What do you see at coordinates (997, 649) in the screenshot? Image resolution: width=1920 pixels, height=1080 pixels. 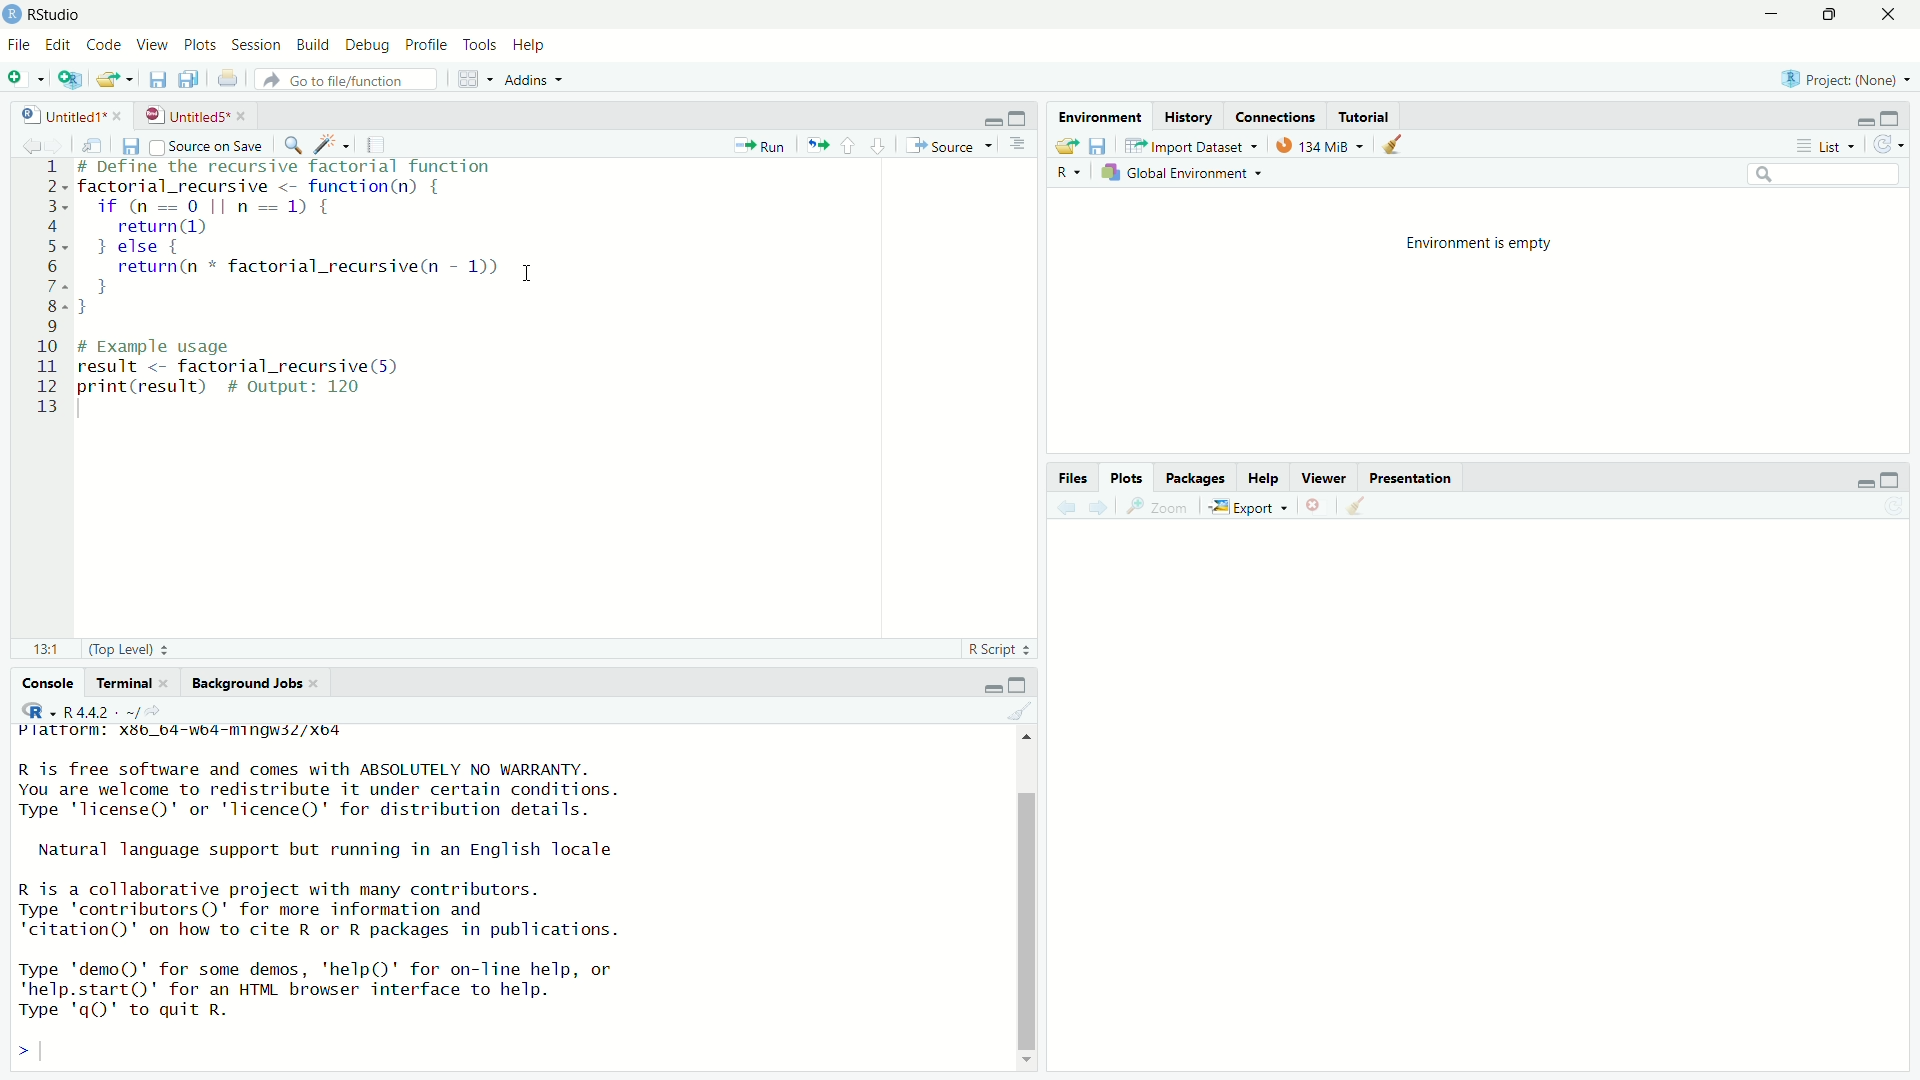 I see `R Script` at bounding box center [997, 649].